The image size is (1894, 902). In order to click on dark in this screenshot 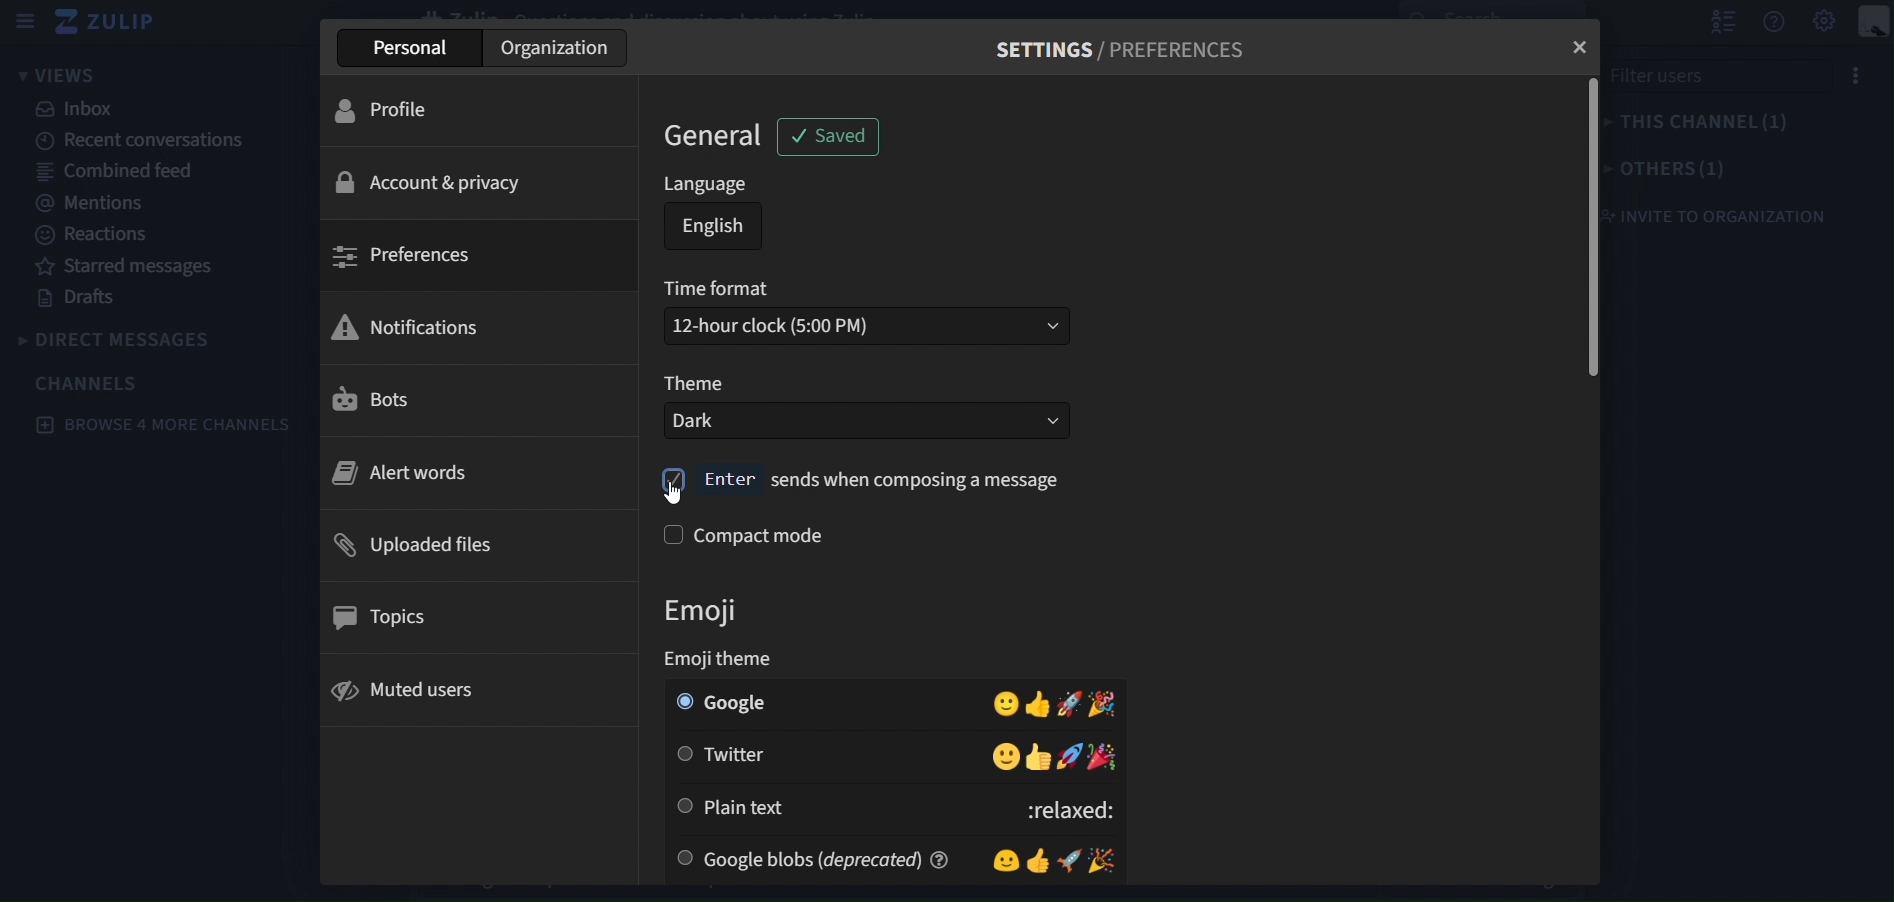, I will do `click(835, 421)`.